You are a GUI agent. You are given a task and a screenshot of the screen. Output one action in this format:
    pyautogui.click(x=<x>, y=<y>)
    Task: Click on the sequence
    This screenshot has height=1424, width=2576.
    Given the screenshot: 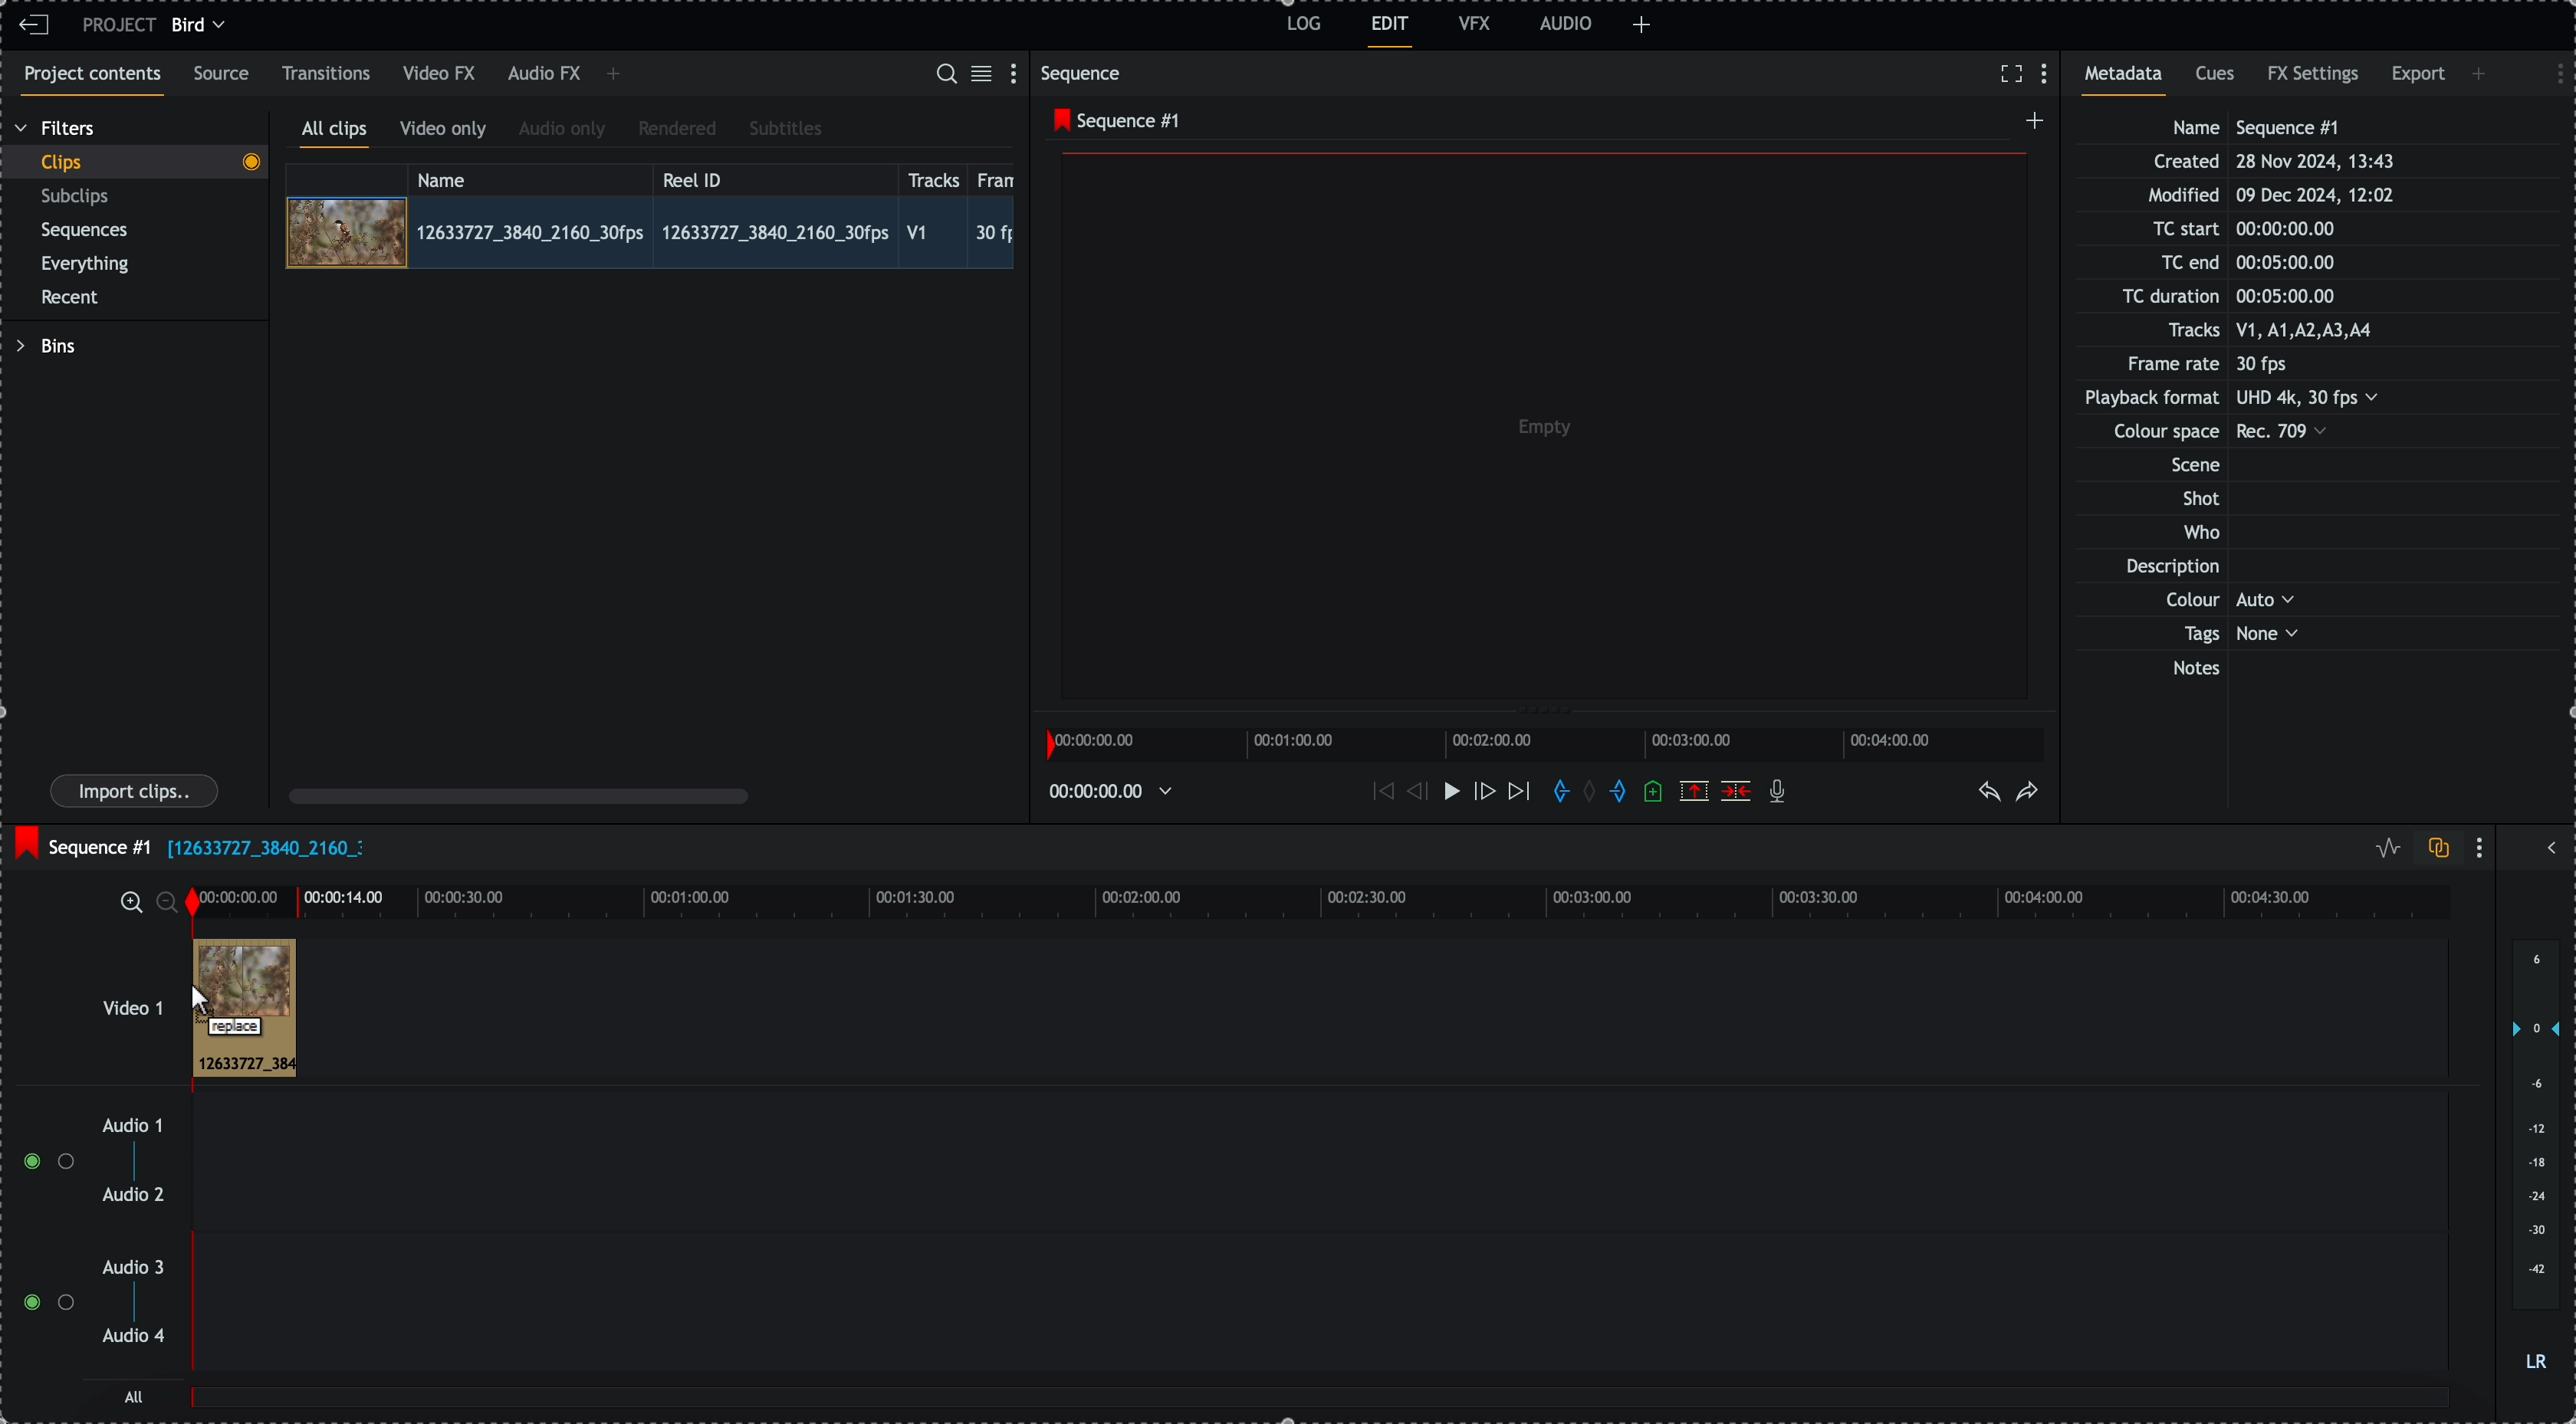 What is the action you would take?
    pyautogui.click(x=1085, y=73)
    